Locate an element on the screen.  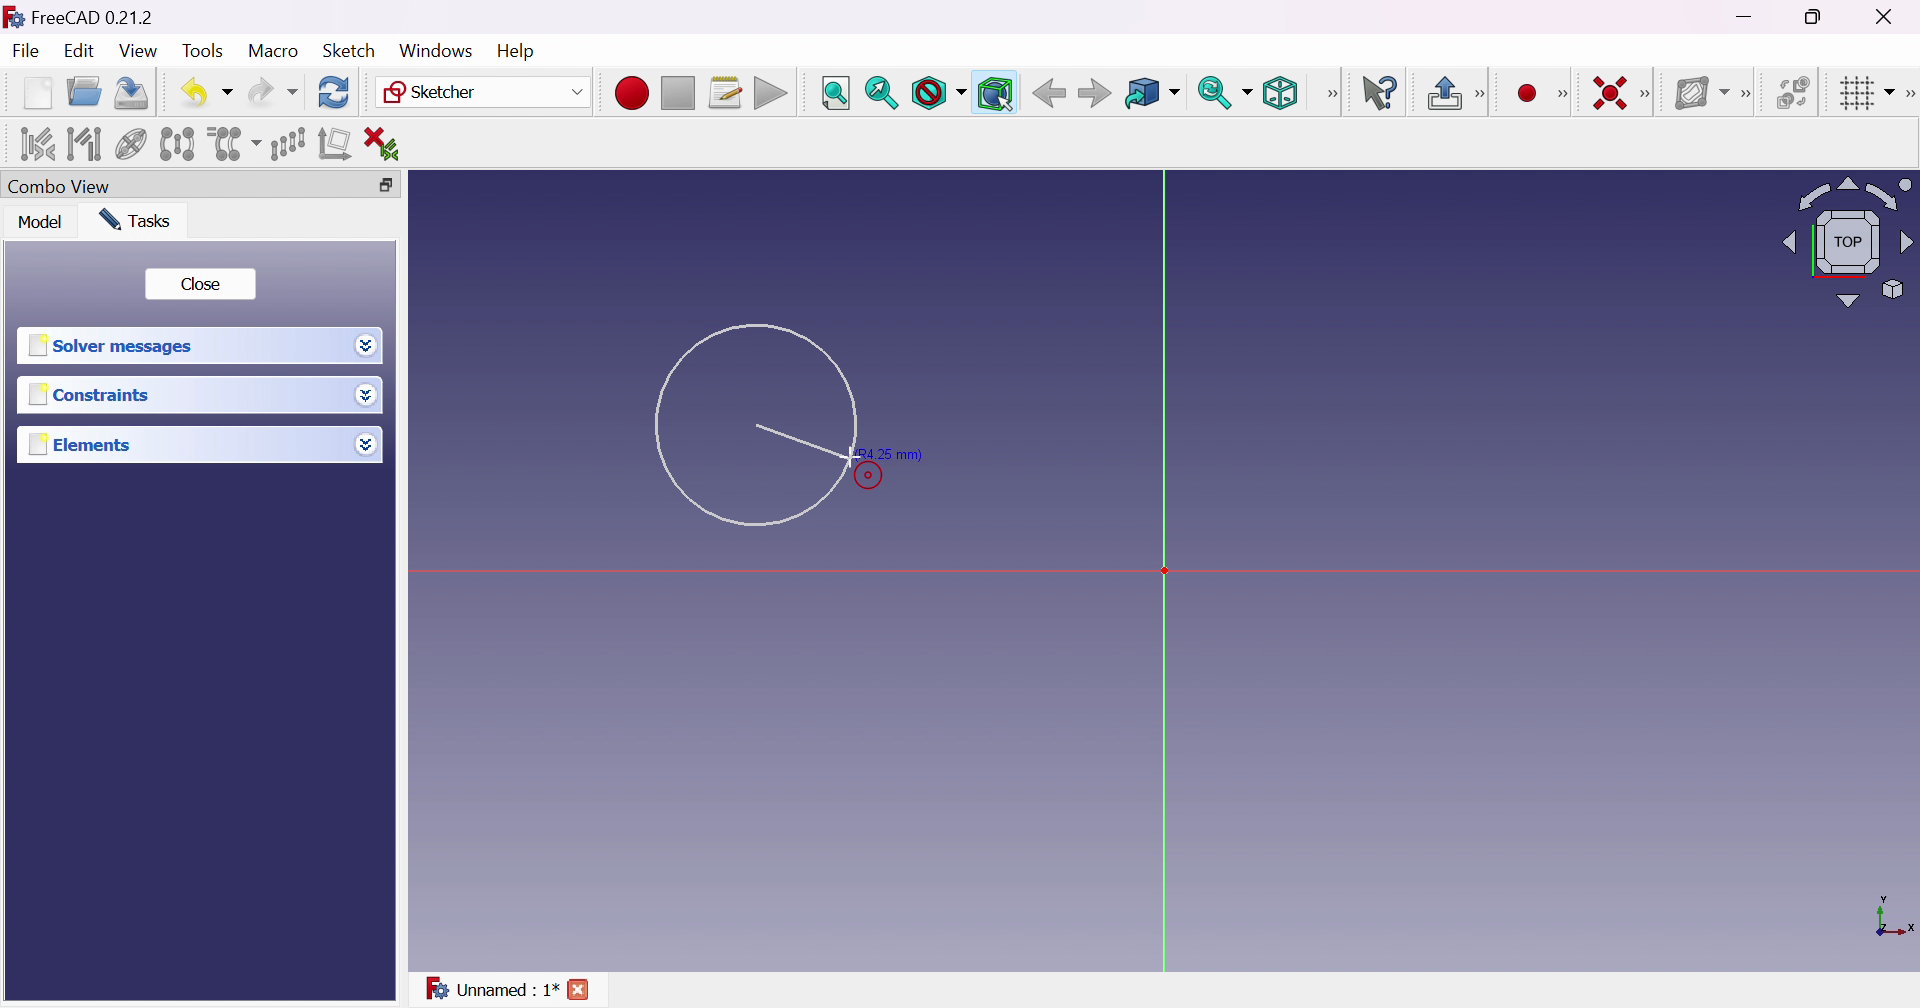
Combo view is located at coordinates (61, 184).